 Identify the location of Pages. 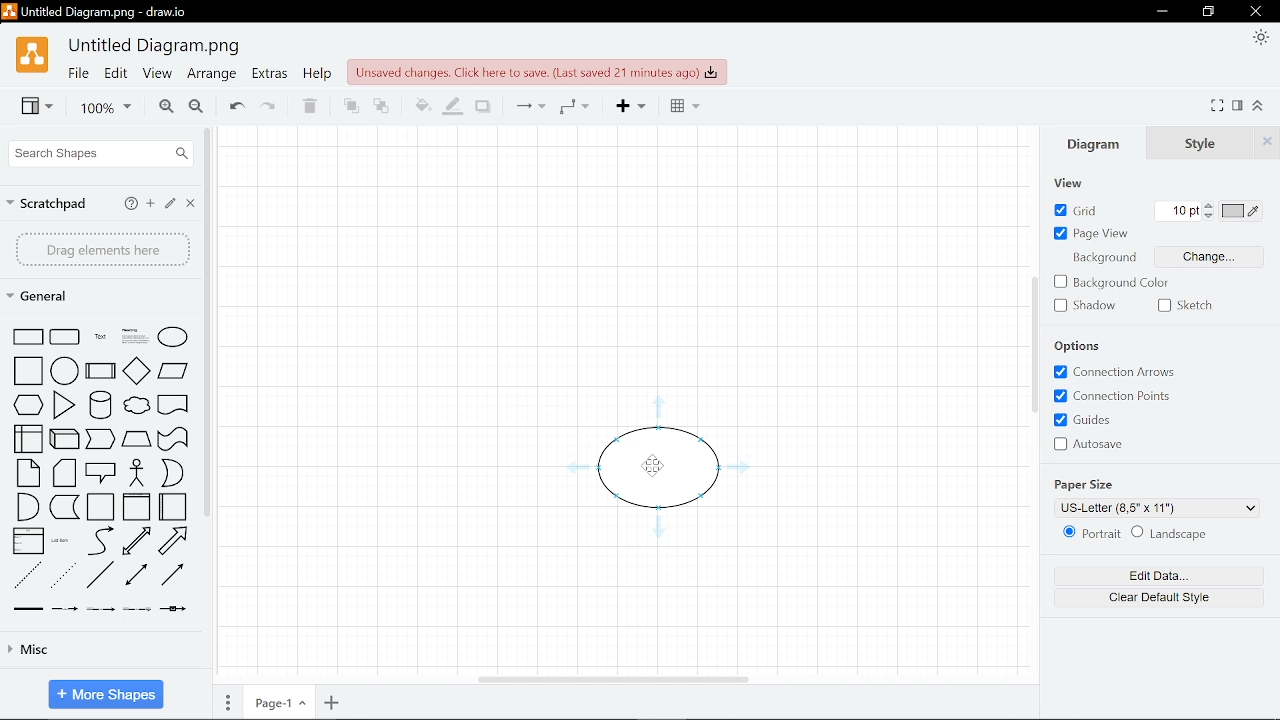
(228, 700).